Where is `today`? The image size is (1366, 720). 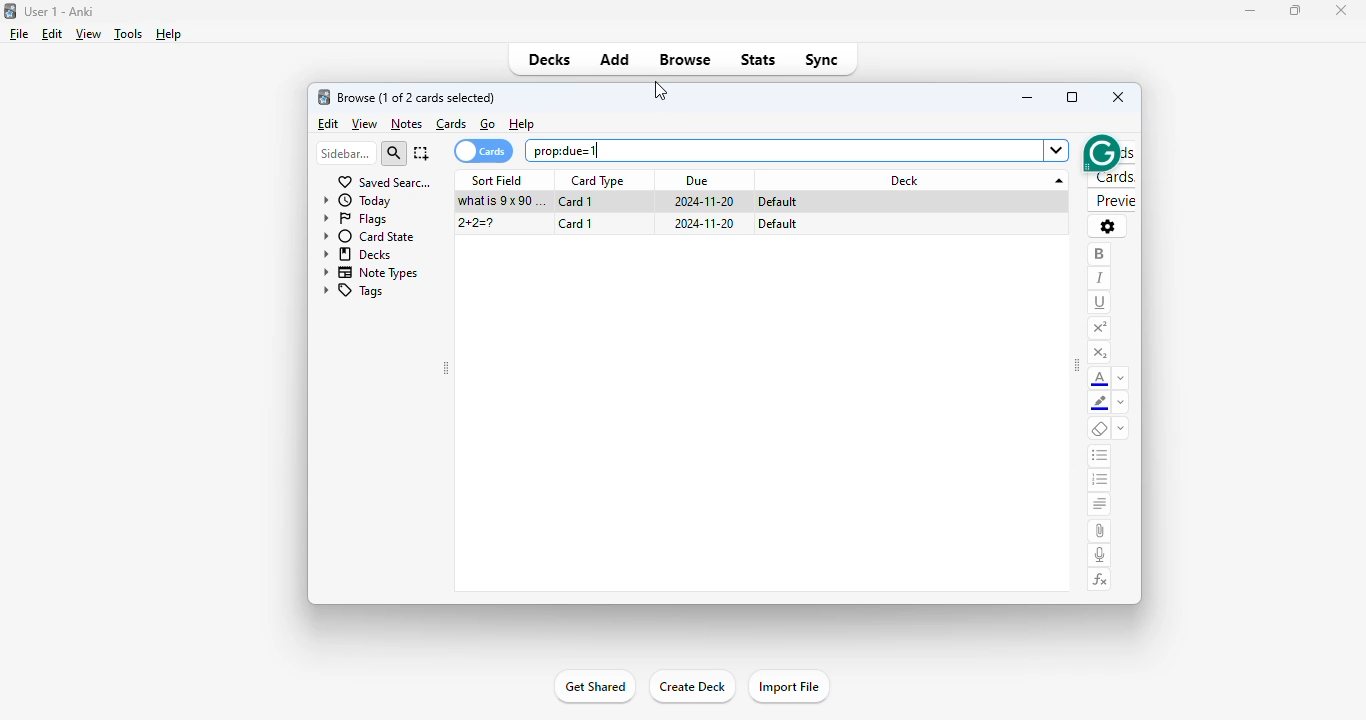
today is located at coordinates (359, 201).